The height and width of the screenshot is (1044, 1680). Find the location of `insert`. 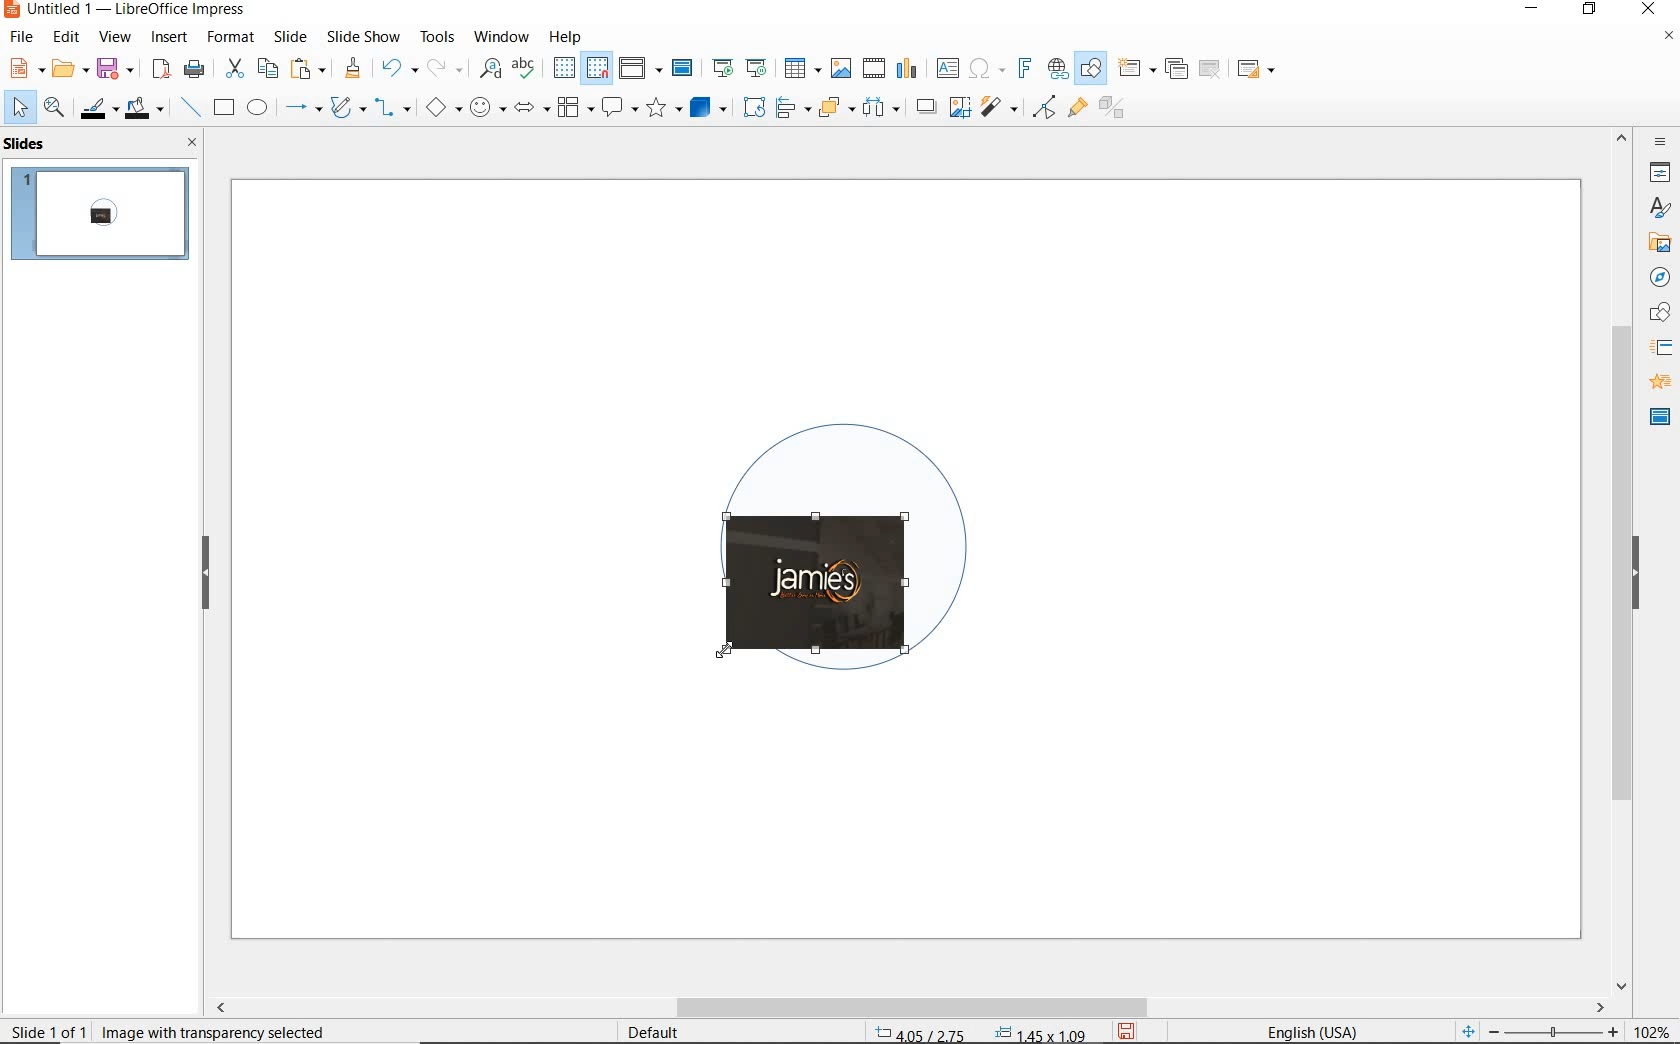

insert is located at coordinates (170, 39).